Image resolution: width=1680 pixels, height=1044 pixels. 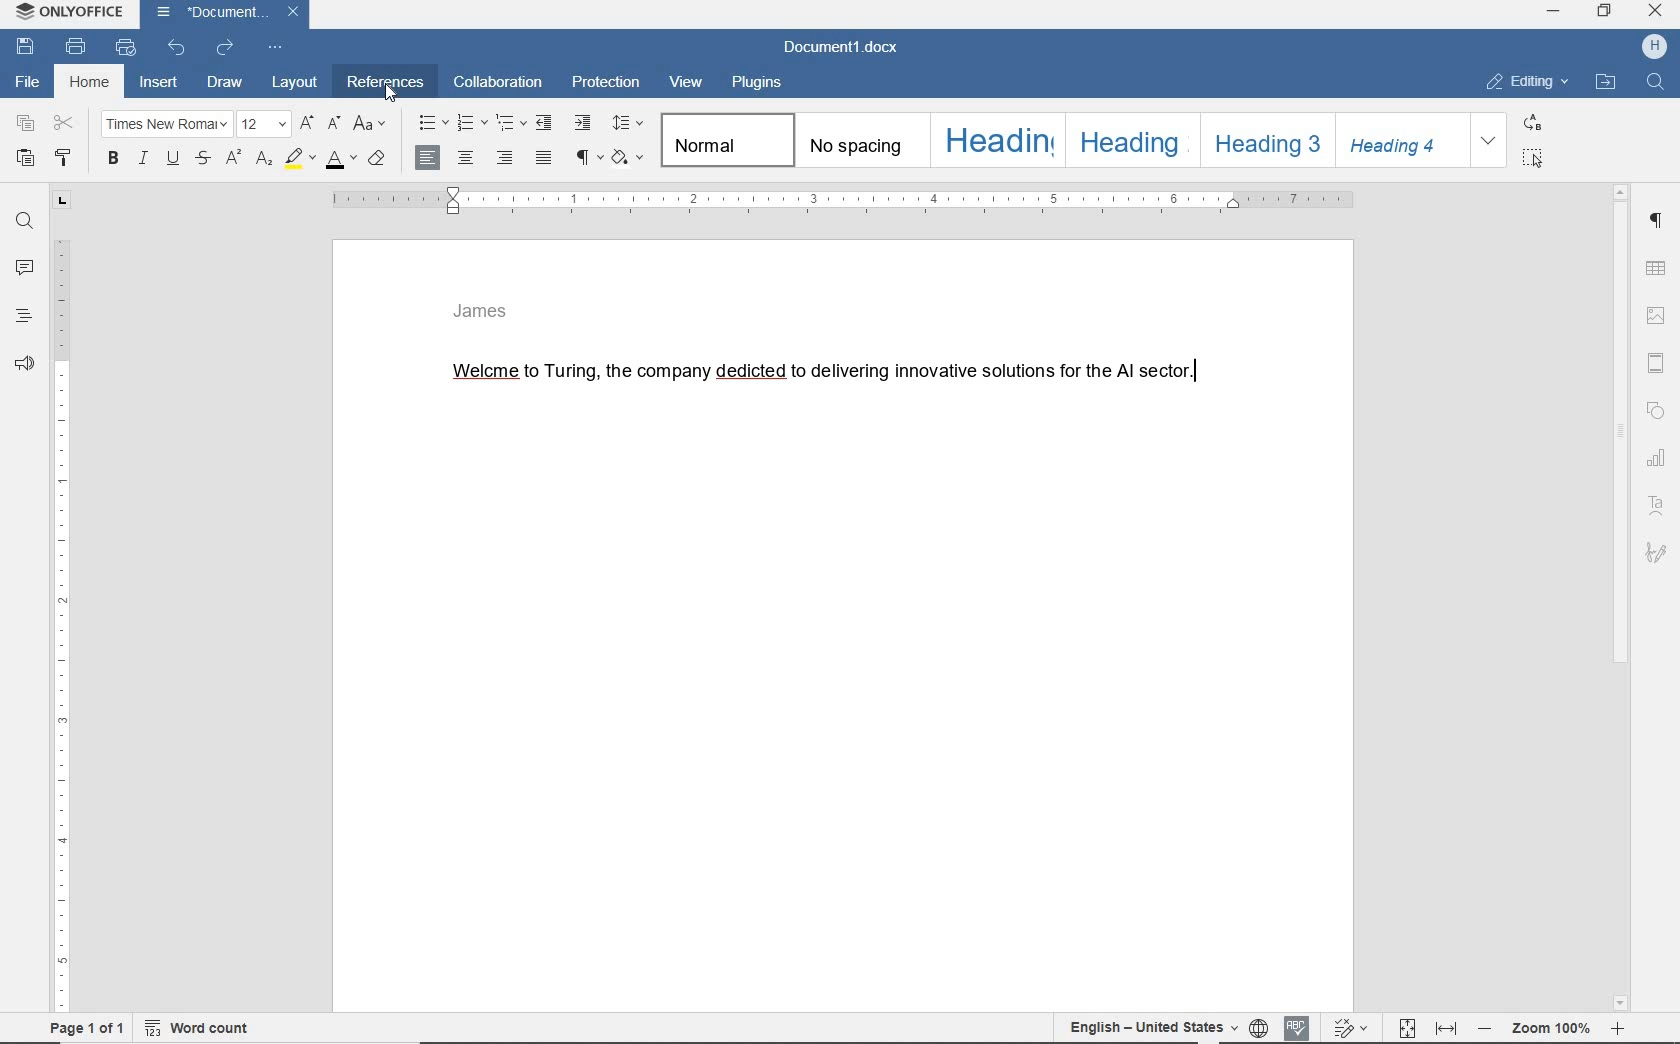 I want to click on draw, so click(x=225, y=82).